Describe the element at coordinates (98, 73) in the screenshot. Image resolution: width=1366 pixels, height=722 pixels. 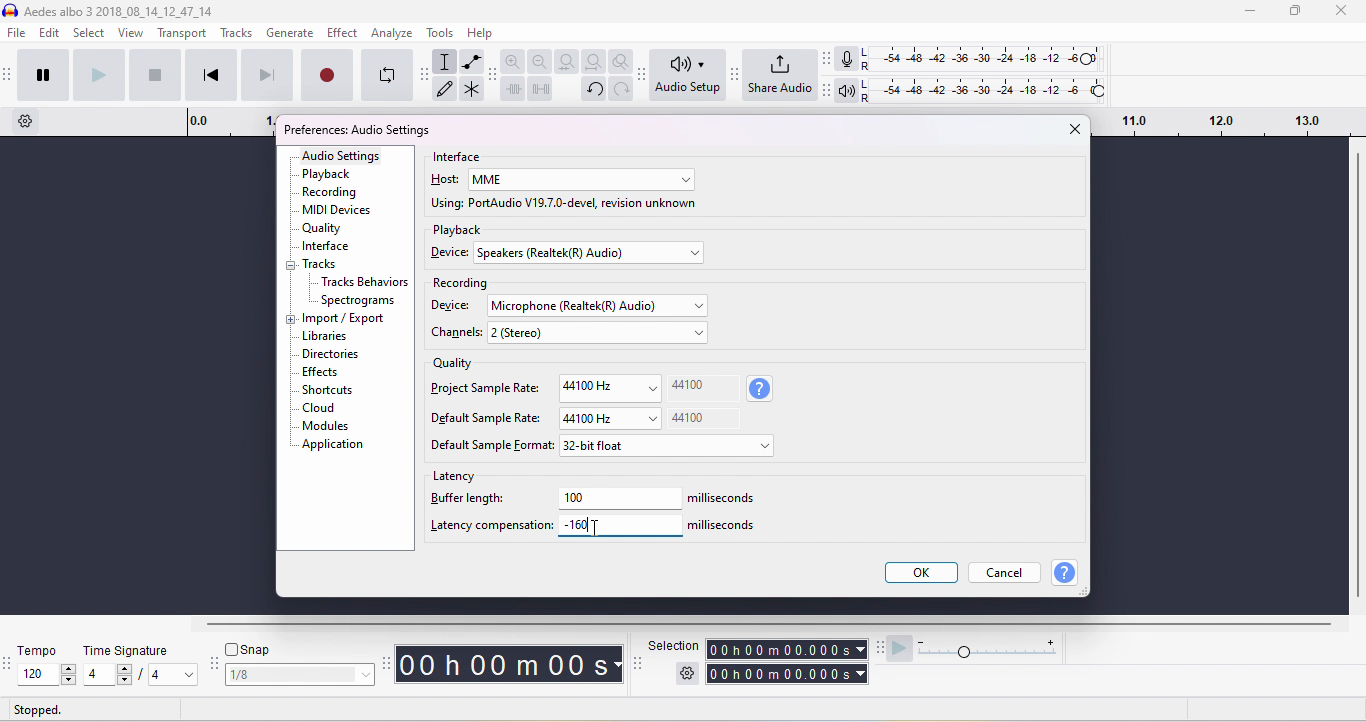
I see `play` at that location.